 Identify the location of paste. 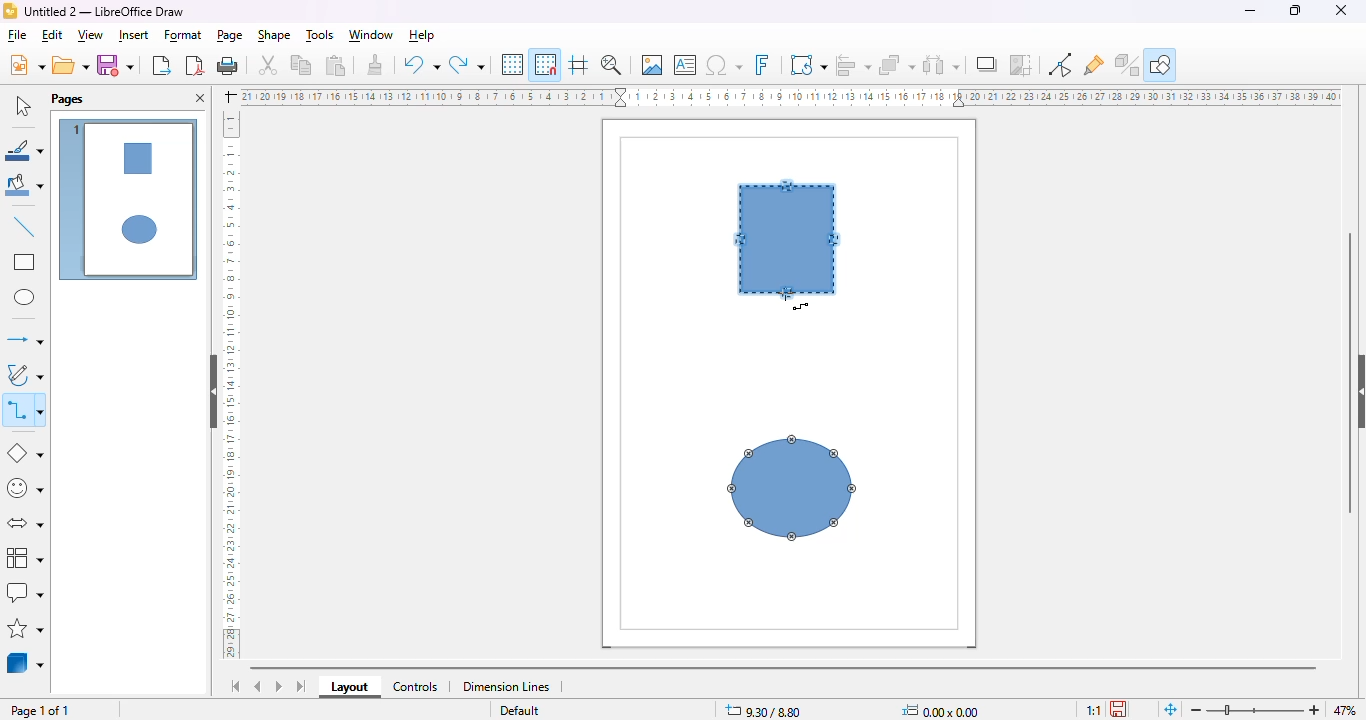
(336, 65).